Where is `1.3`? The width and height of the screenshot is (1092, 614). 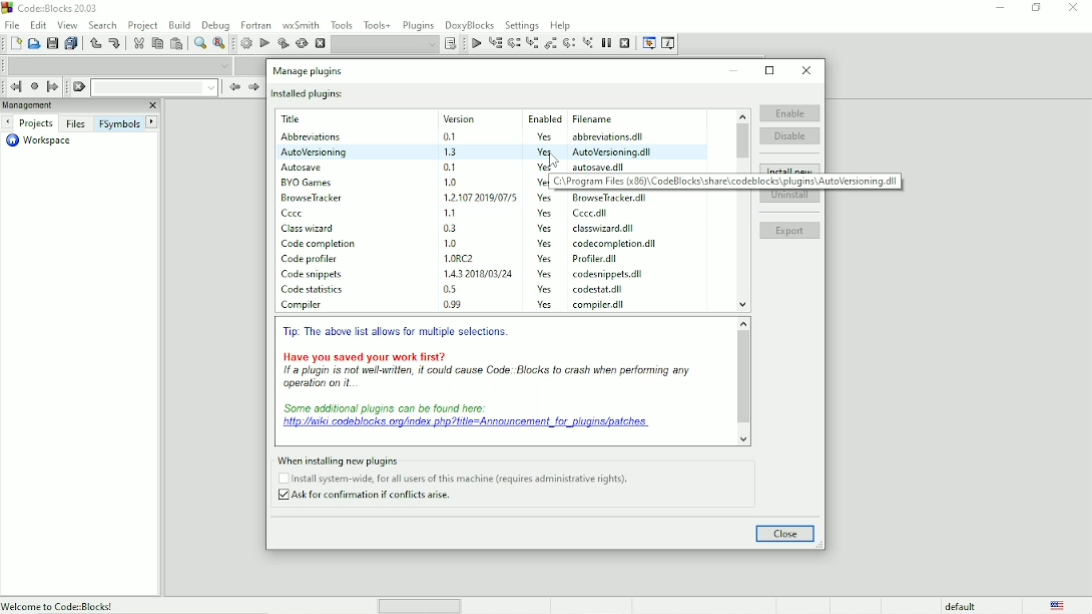 1.3 is located at coordinates (451, 151).